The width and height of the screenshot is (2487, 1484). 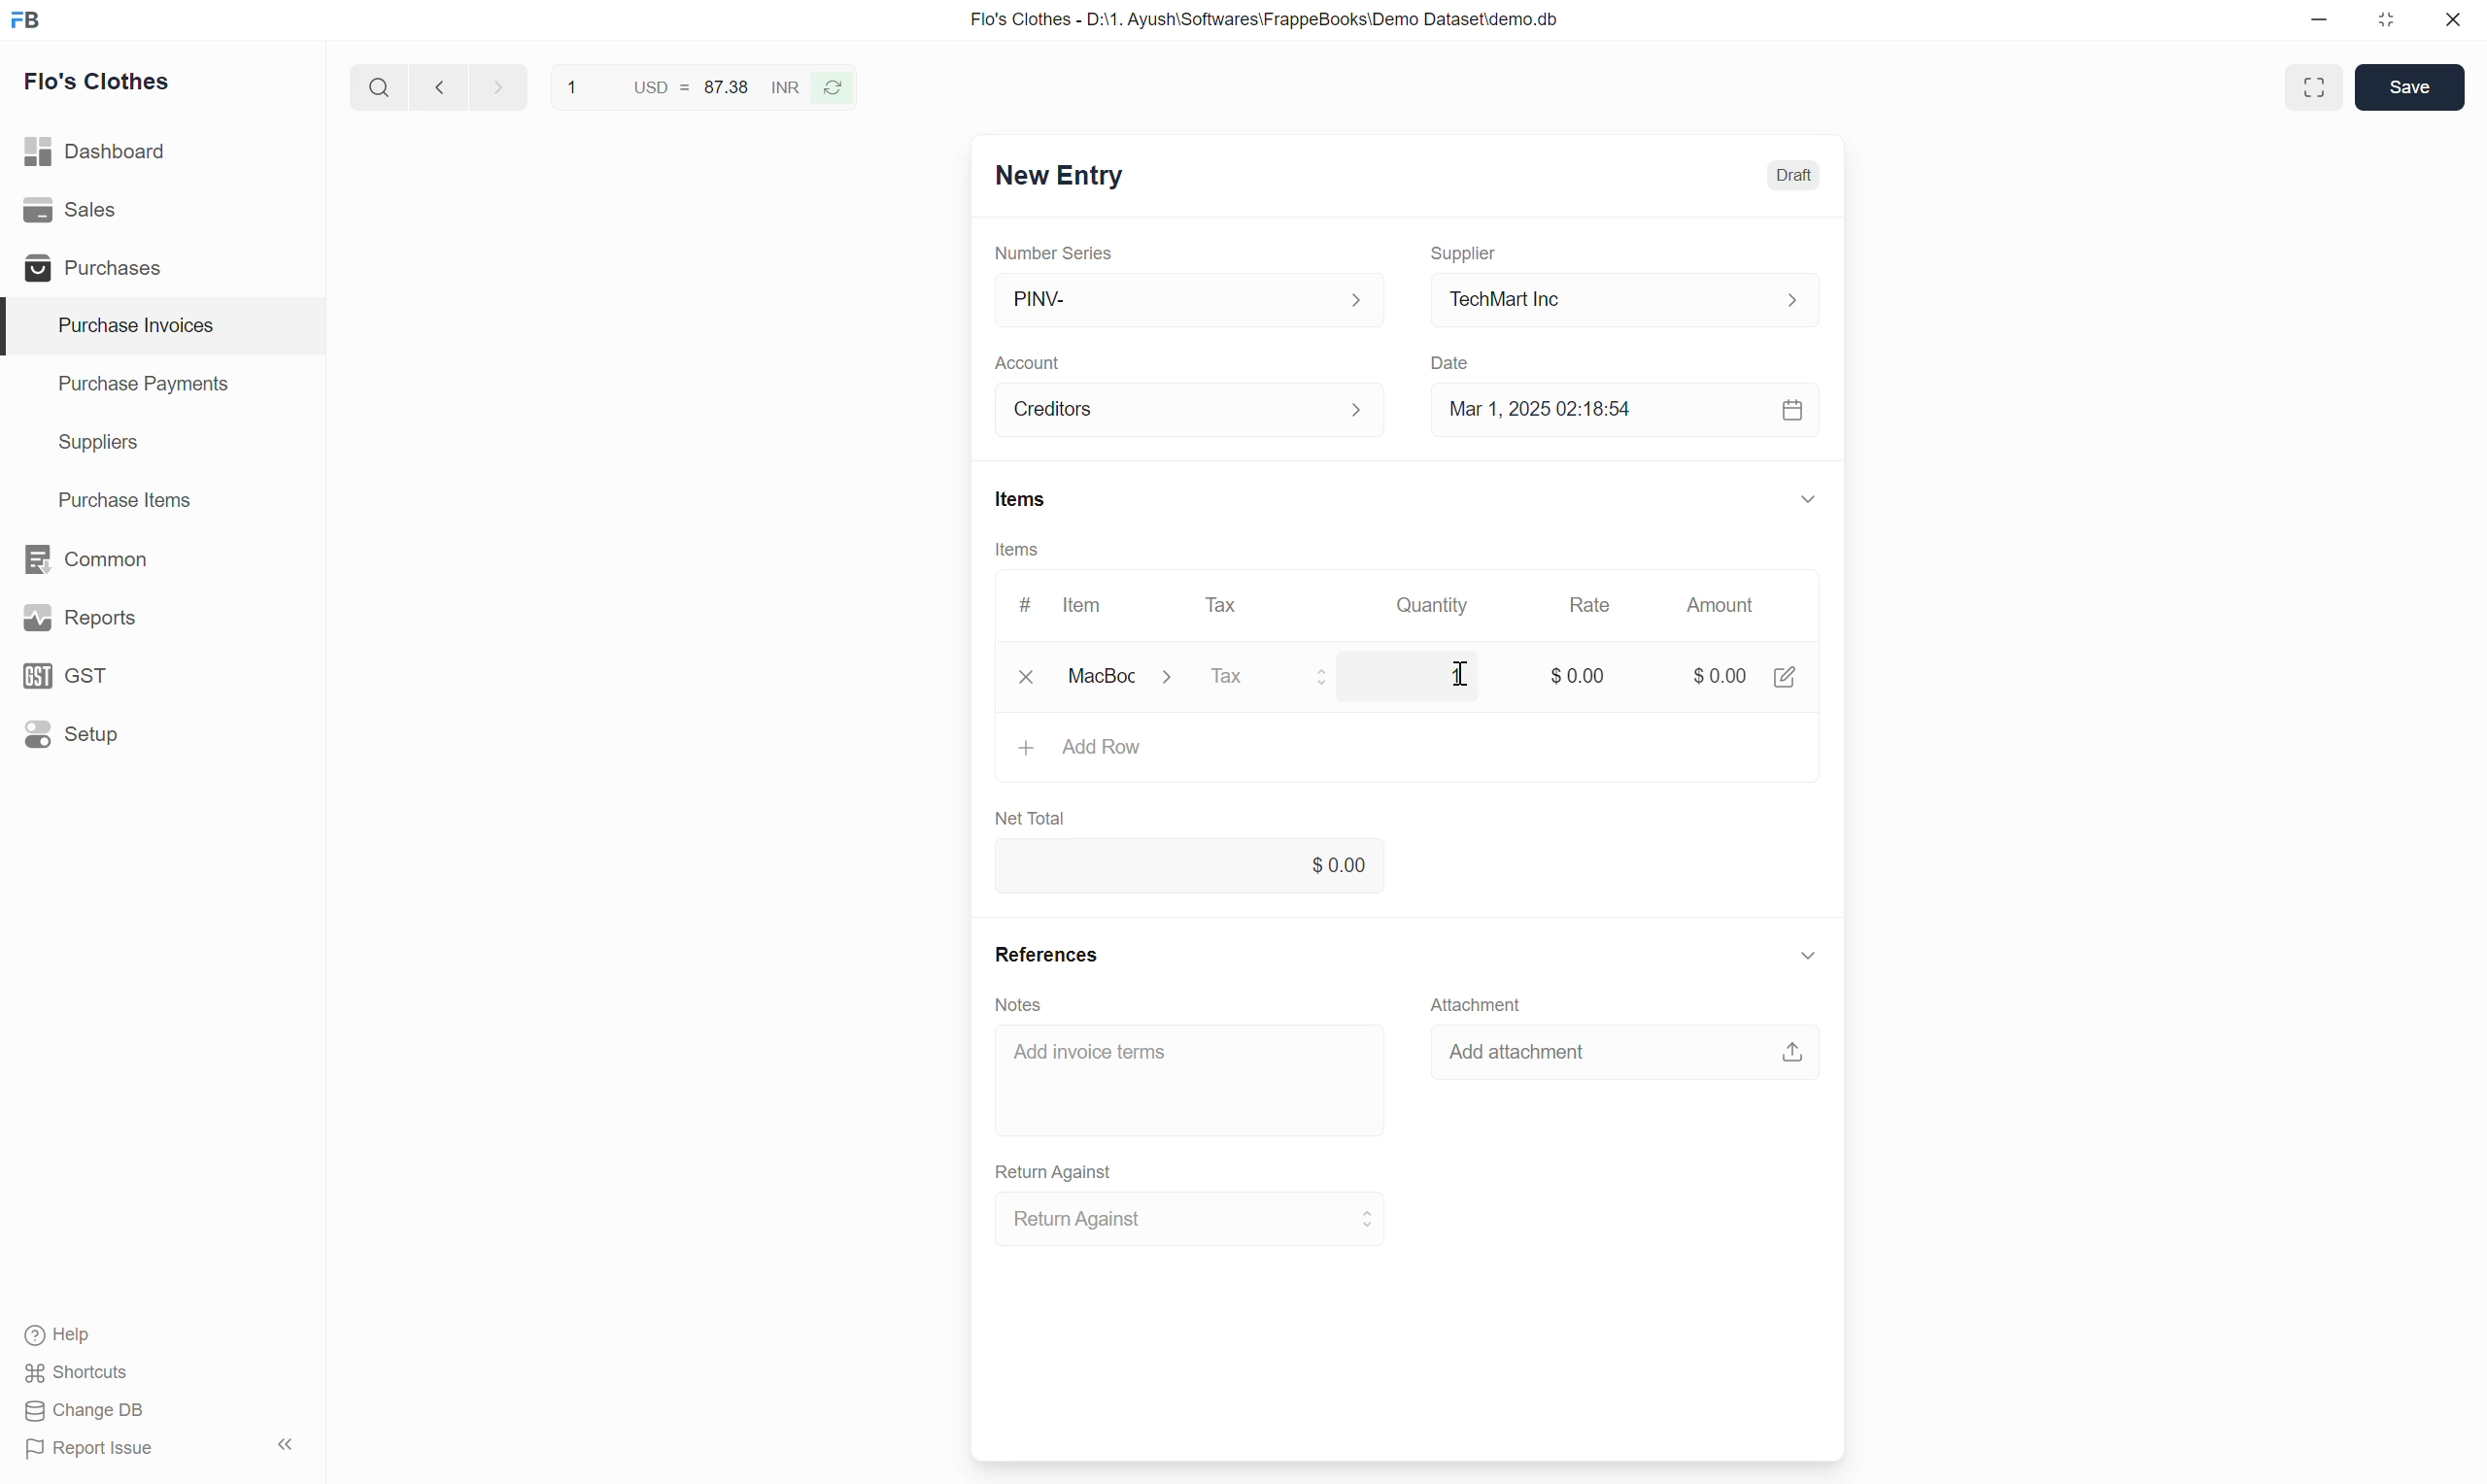 What do you see at coordinates (1192, 410) in the screenshot?
I see `Creditors` at bounding box center [1192, 410].